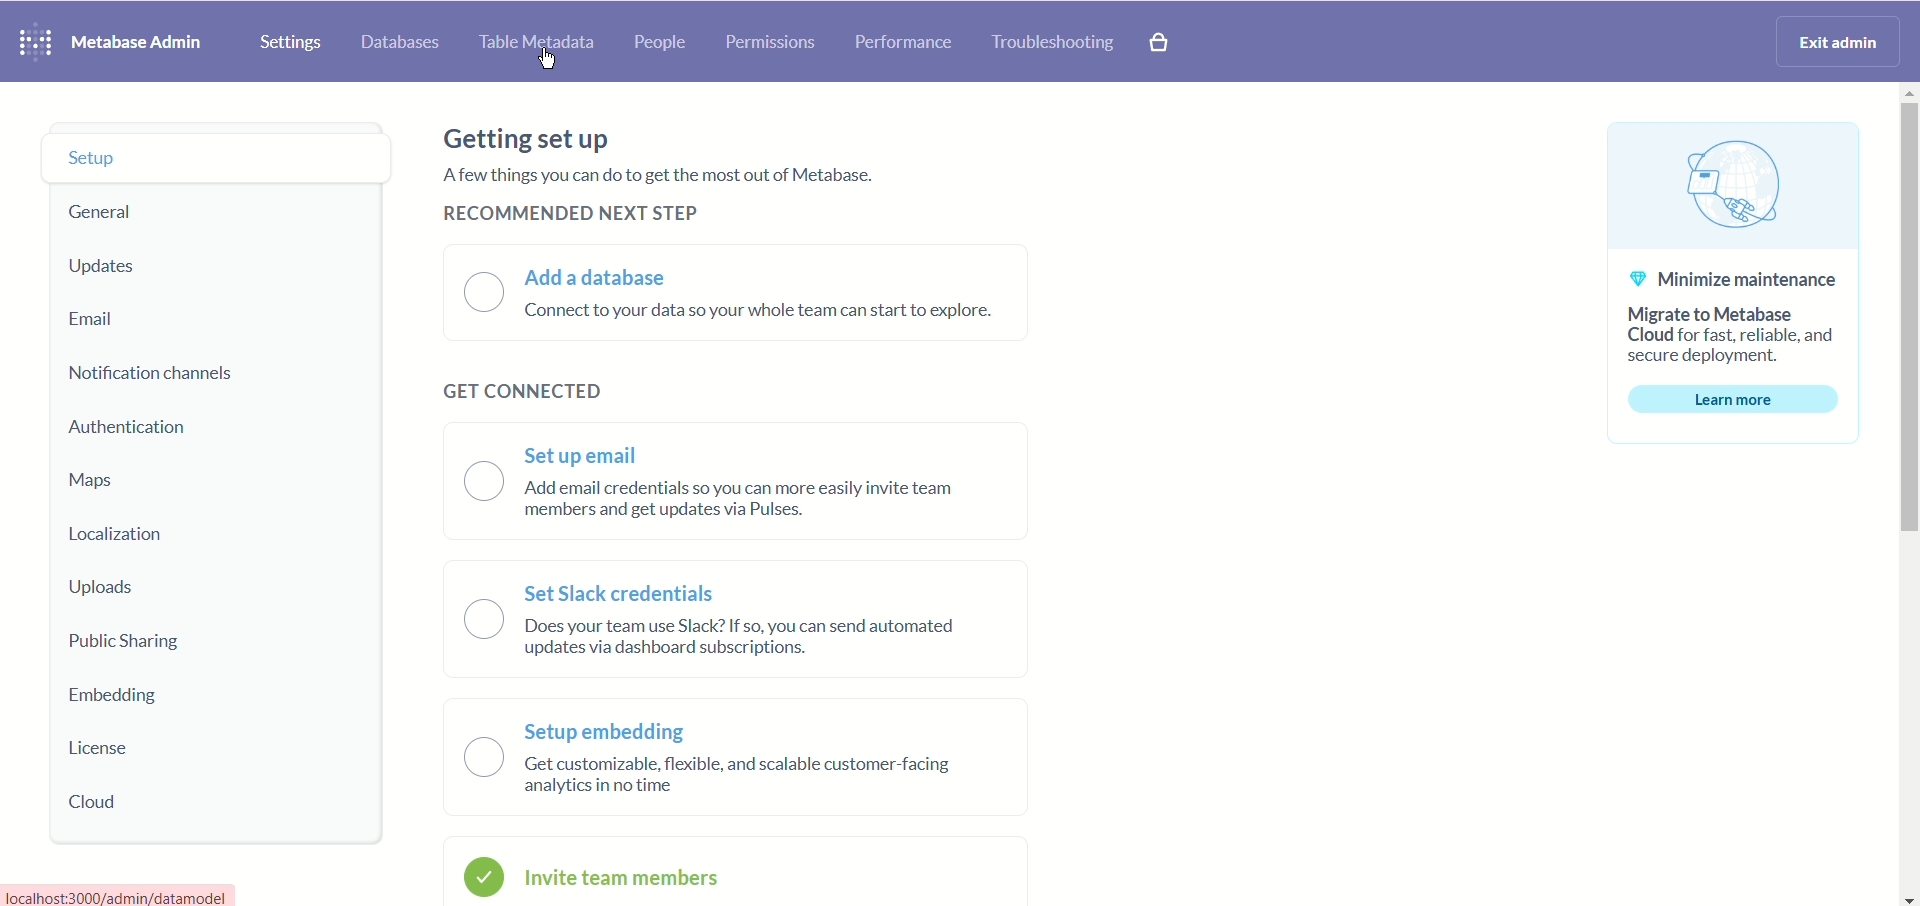 The height and width of the screenshot is (906, 1920). What do you see at coordinates (171, 265) in the screenshot?
I see `Updates` at bounding box center [171, 265].